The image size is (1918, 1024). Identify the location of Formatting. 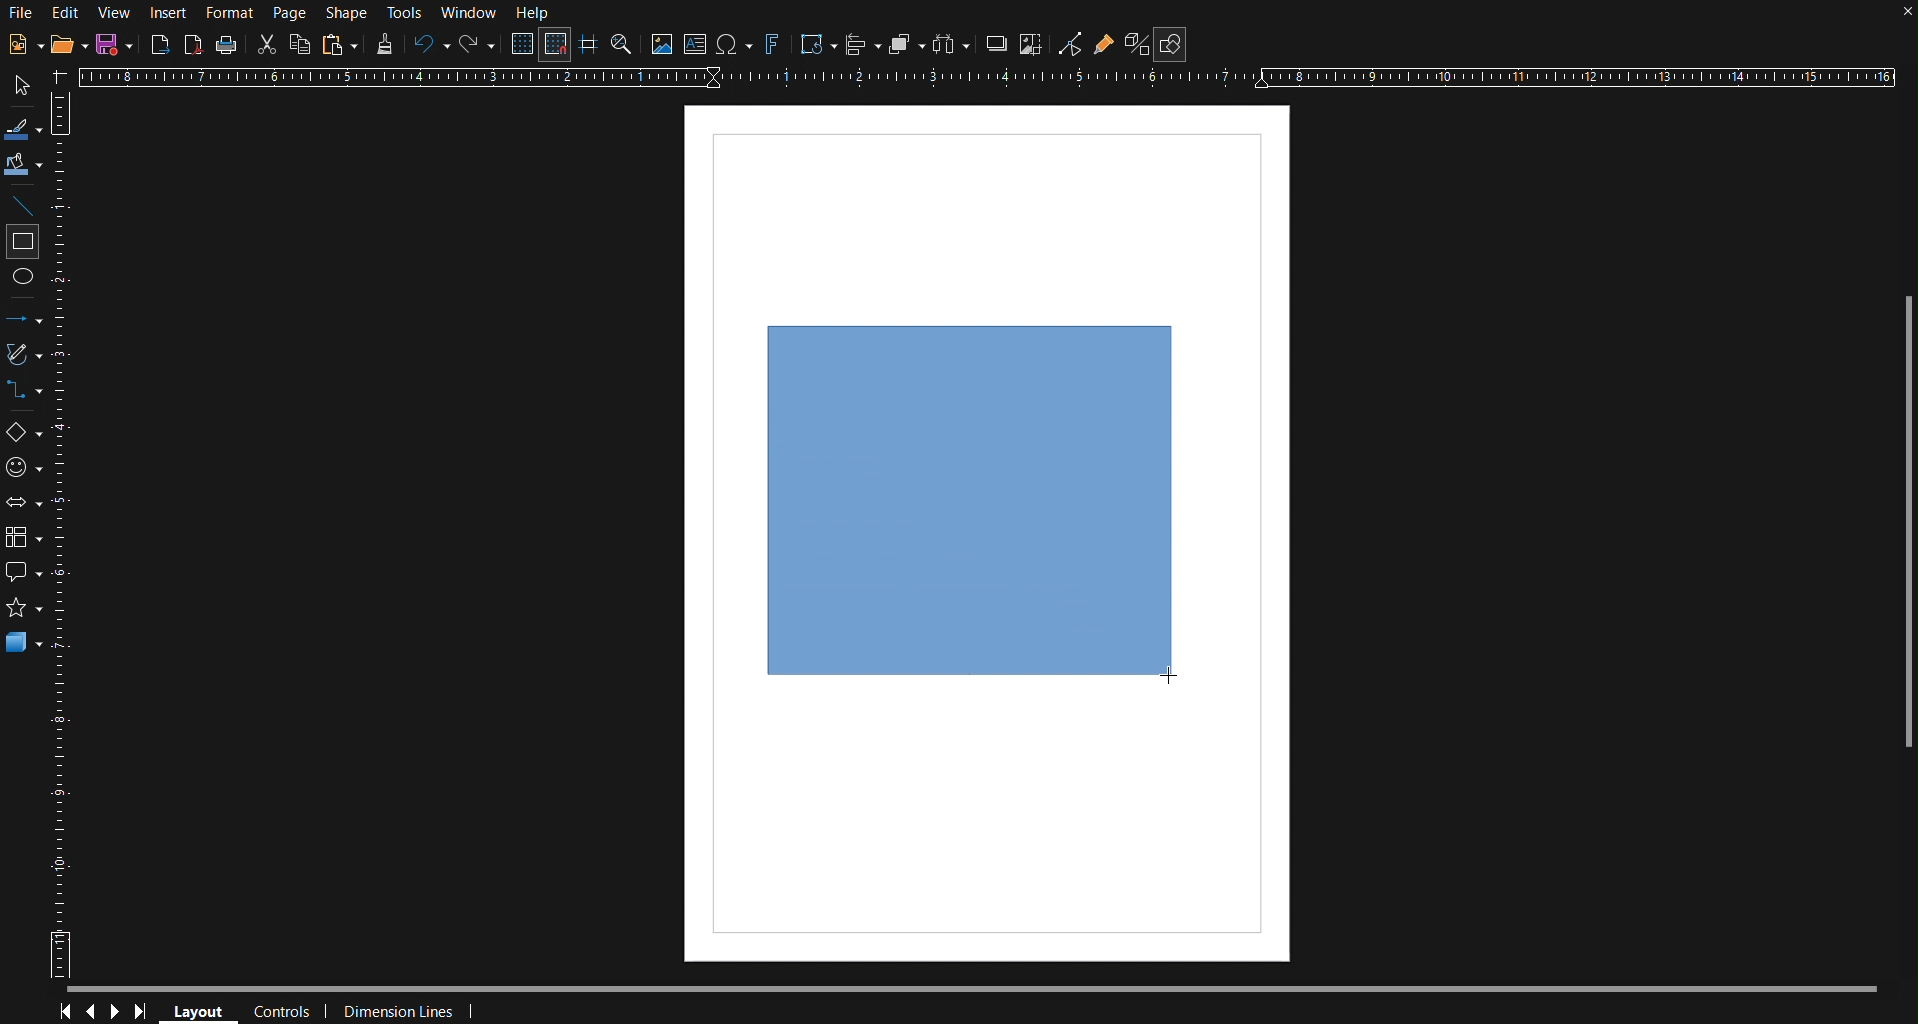
(383, 44).